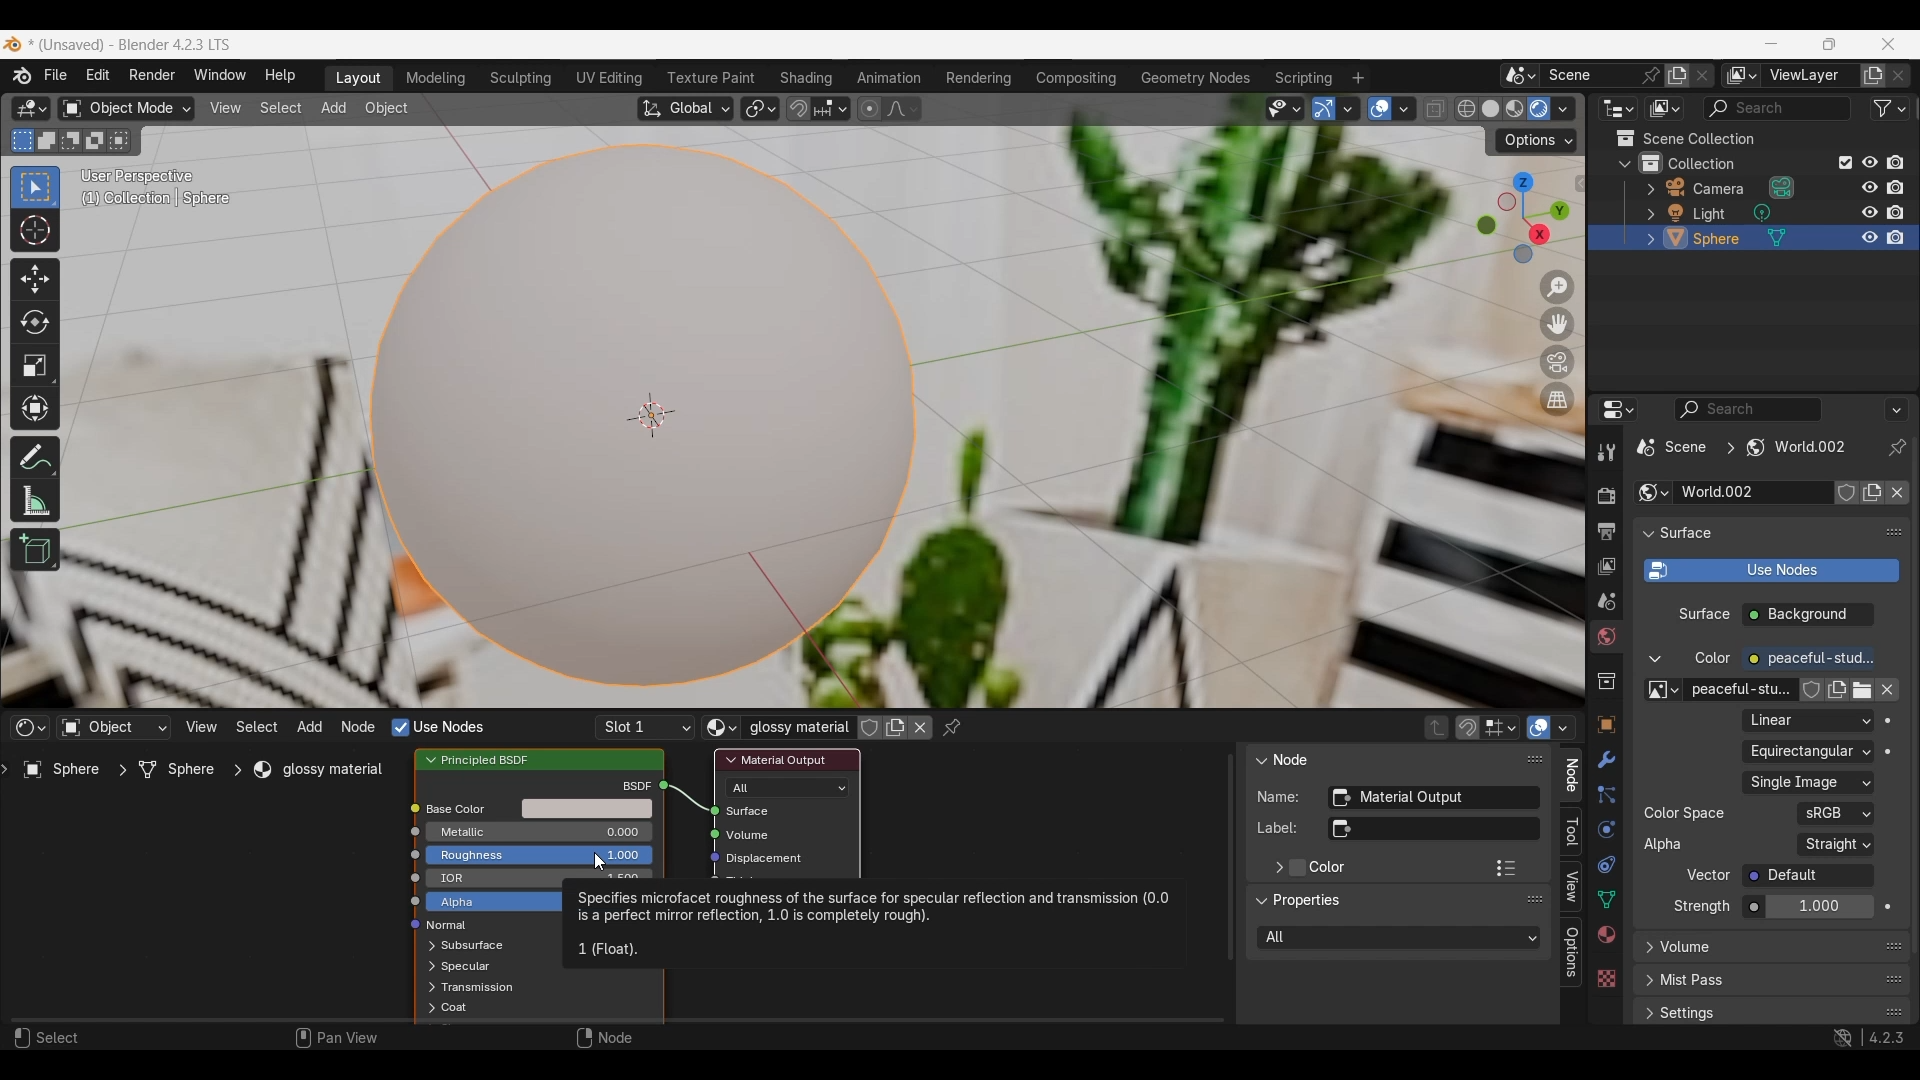 This screenshot has width=1920, height=1080. What do you see at coordinates (1778, 237) in the screenshot?
I see `Sphere mesh options` at bounding box center [1778, 237].